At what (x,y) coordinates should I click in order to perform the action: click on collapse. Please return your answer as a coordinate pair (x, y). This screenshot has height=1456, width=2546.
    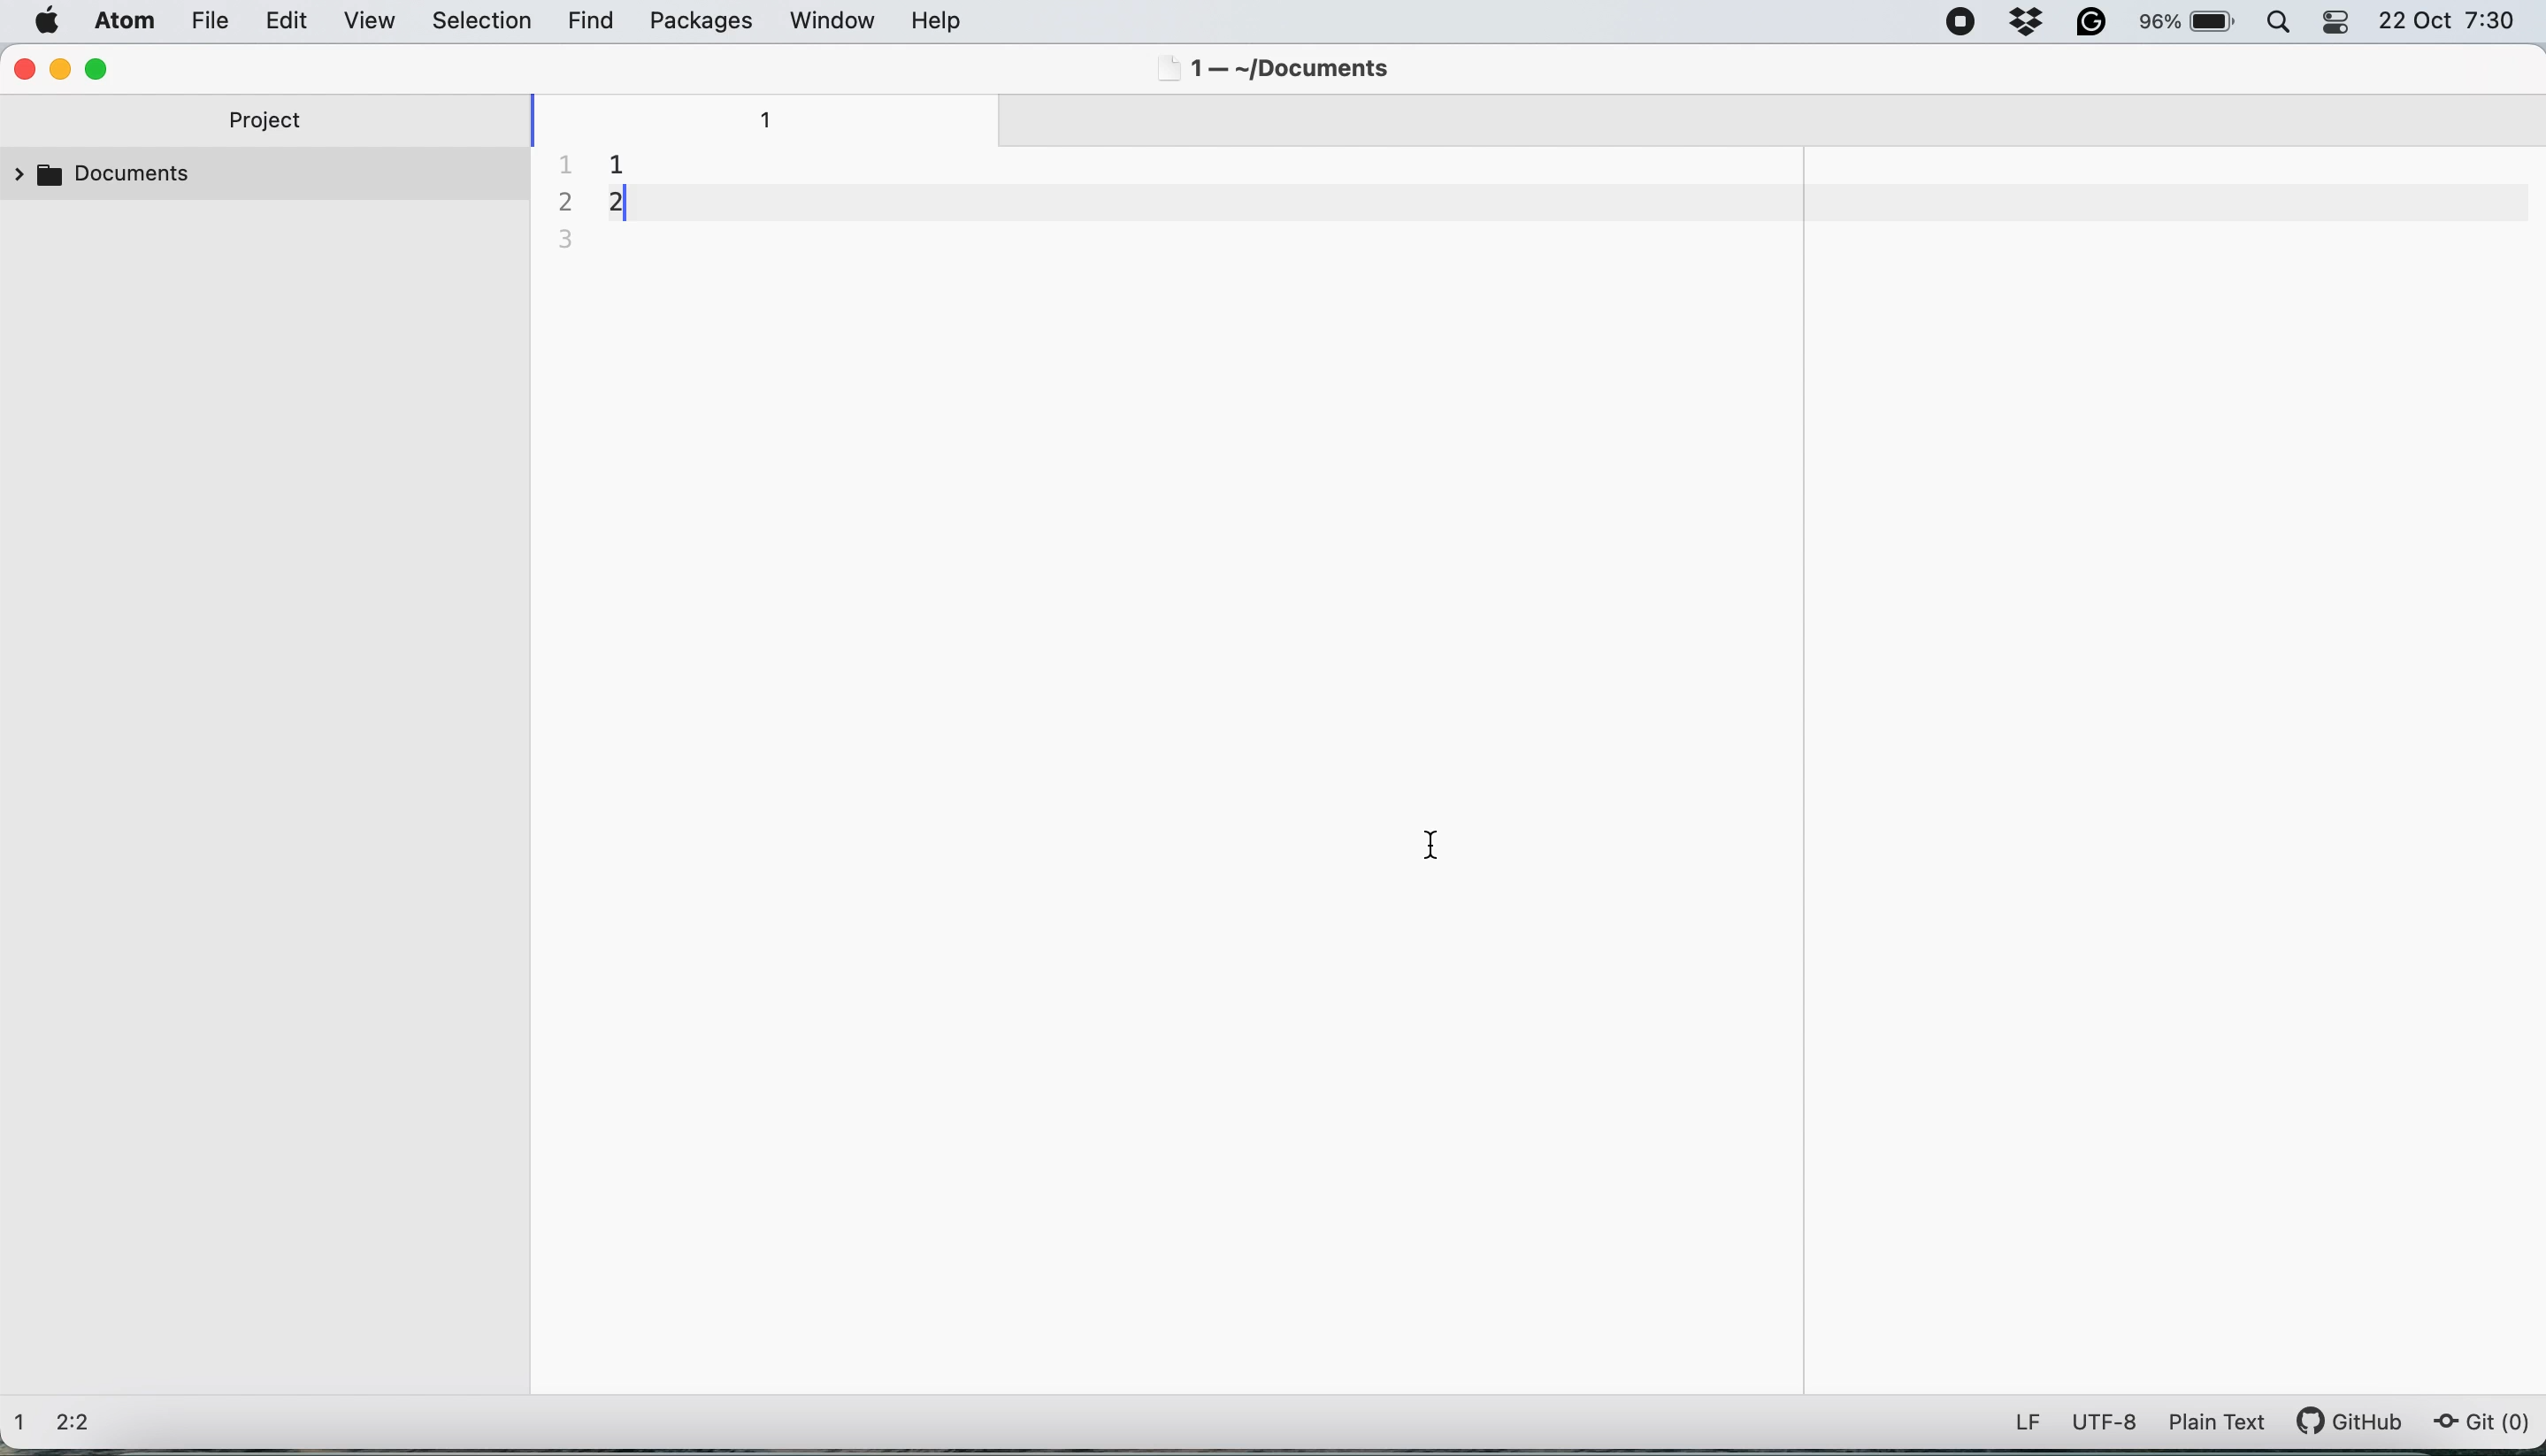
    Looking at the image, I should click on (550, 743).